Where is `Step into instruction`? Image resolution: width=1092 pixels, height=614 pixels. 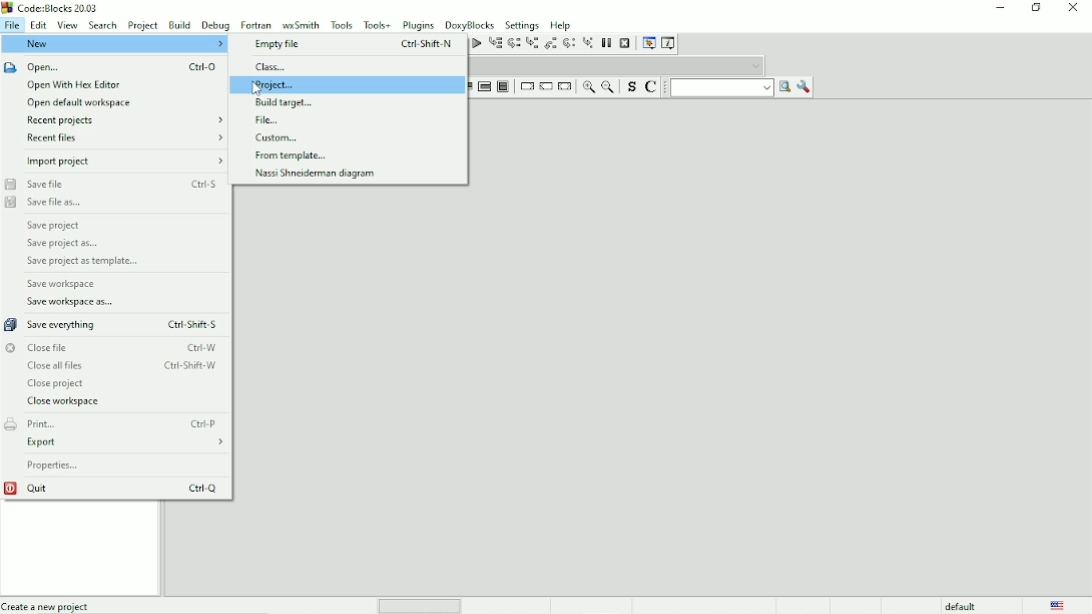
Step into instruction is located at coordinates (588, 44).